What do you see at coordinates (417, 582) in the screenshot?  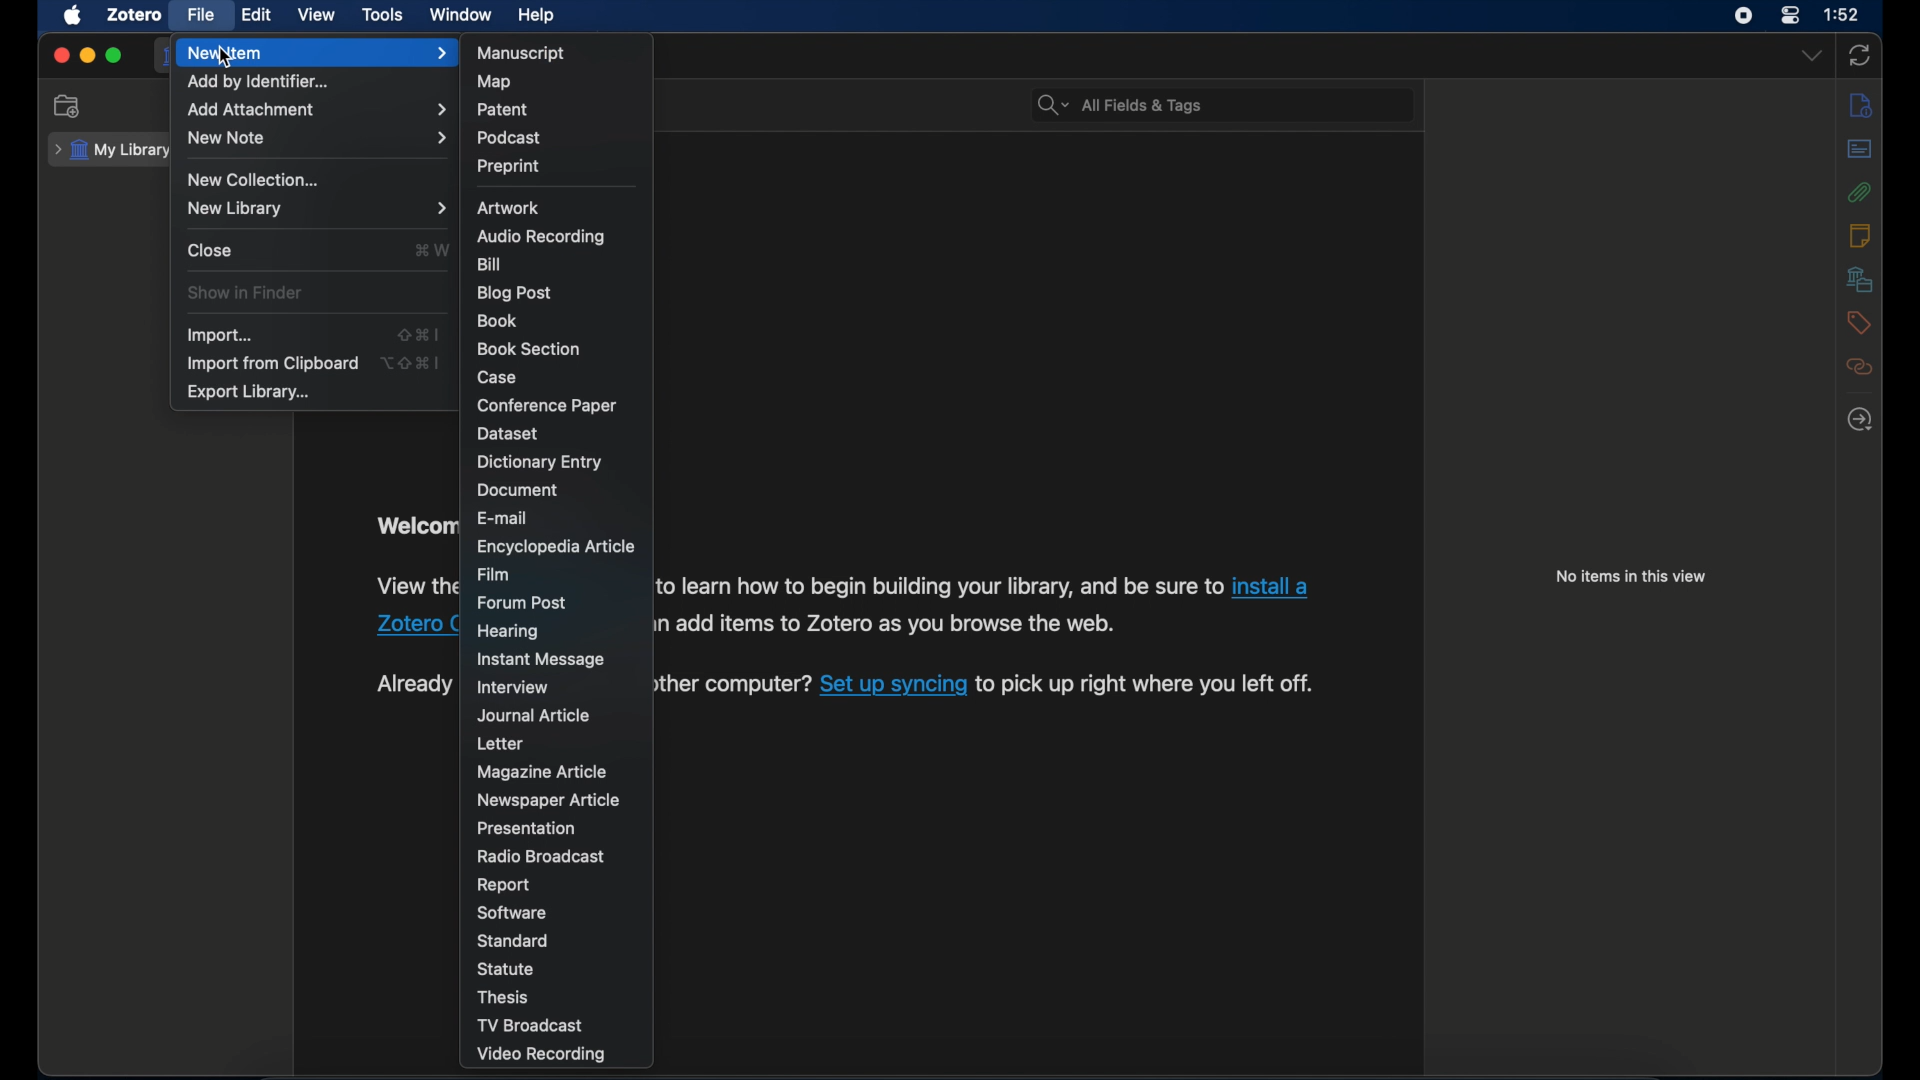 I see `View the` at bounding box center [417, 582].